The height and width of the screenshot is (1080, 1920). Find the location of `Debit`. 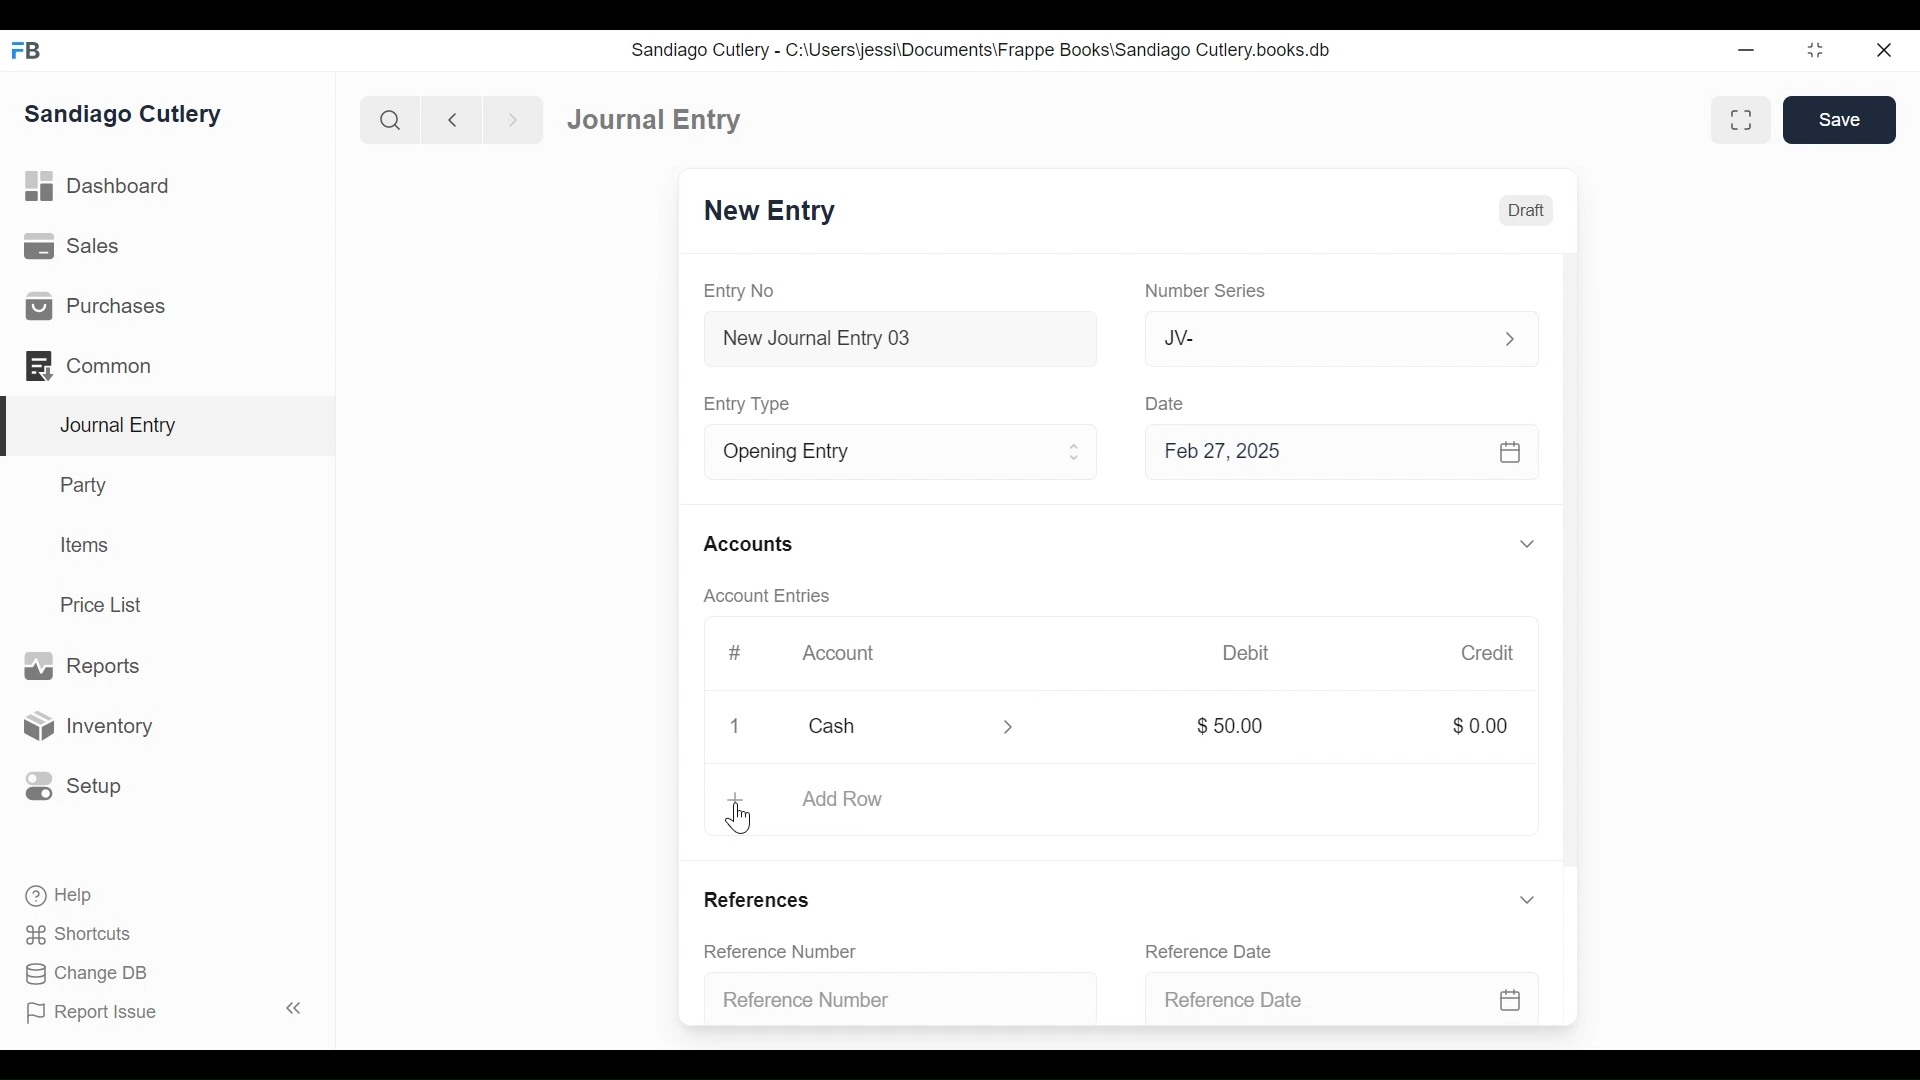

Debit is located at coordinates (1248, 651).